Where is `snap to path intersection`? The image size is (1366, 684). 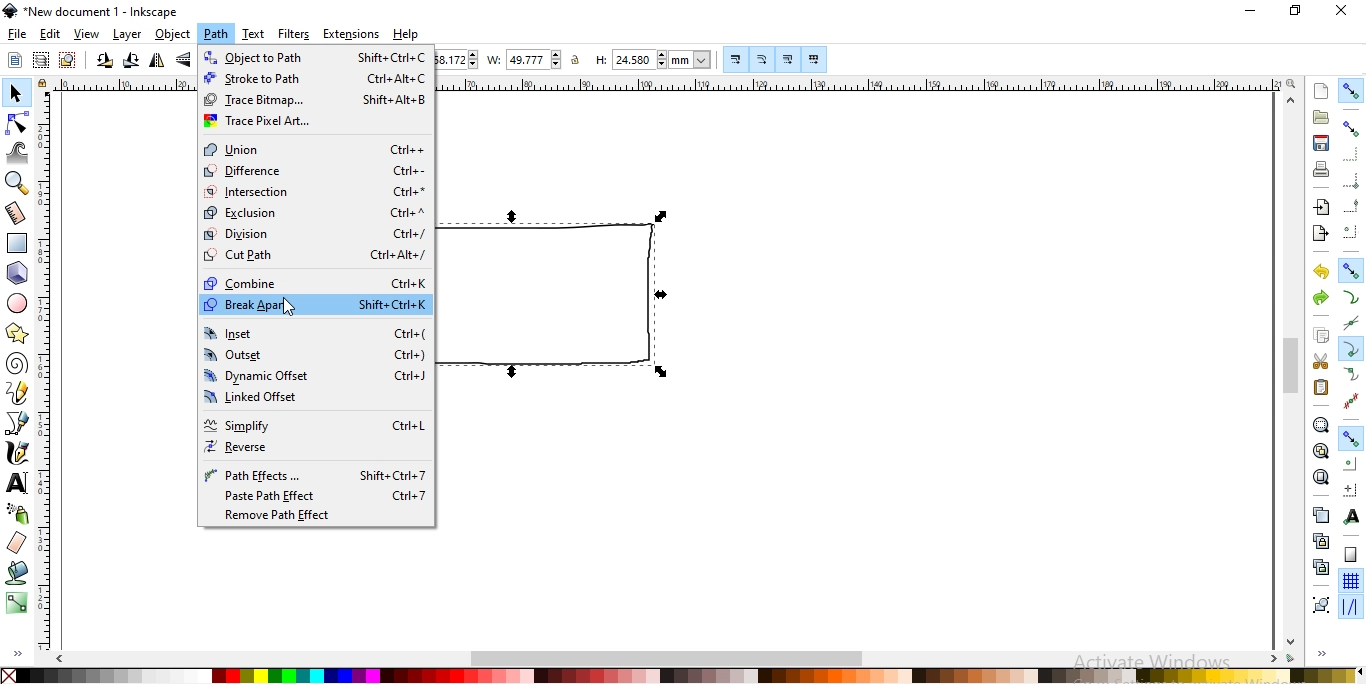
snap to path intersection is located at coordinates (1350, 326).